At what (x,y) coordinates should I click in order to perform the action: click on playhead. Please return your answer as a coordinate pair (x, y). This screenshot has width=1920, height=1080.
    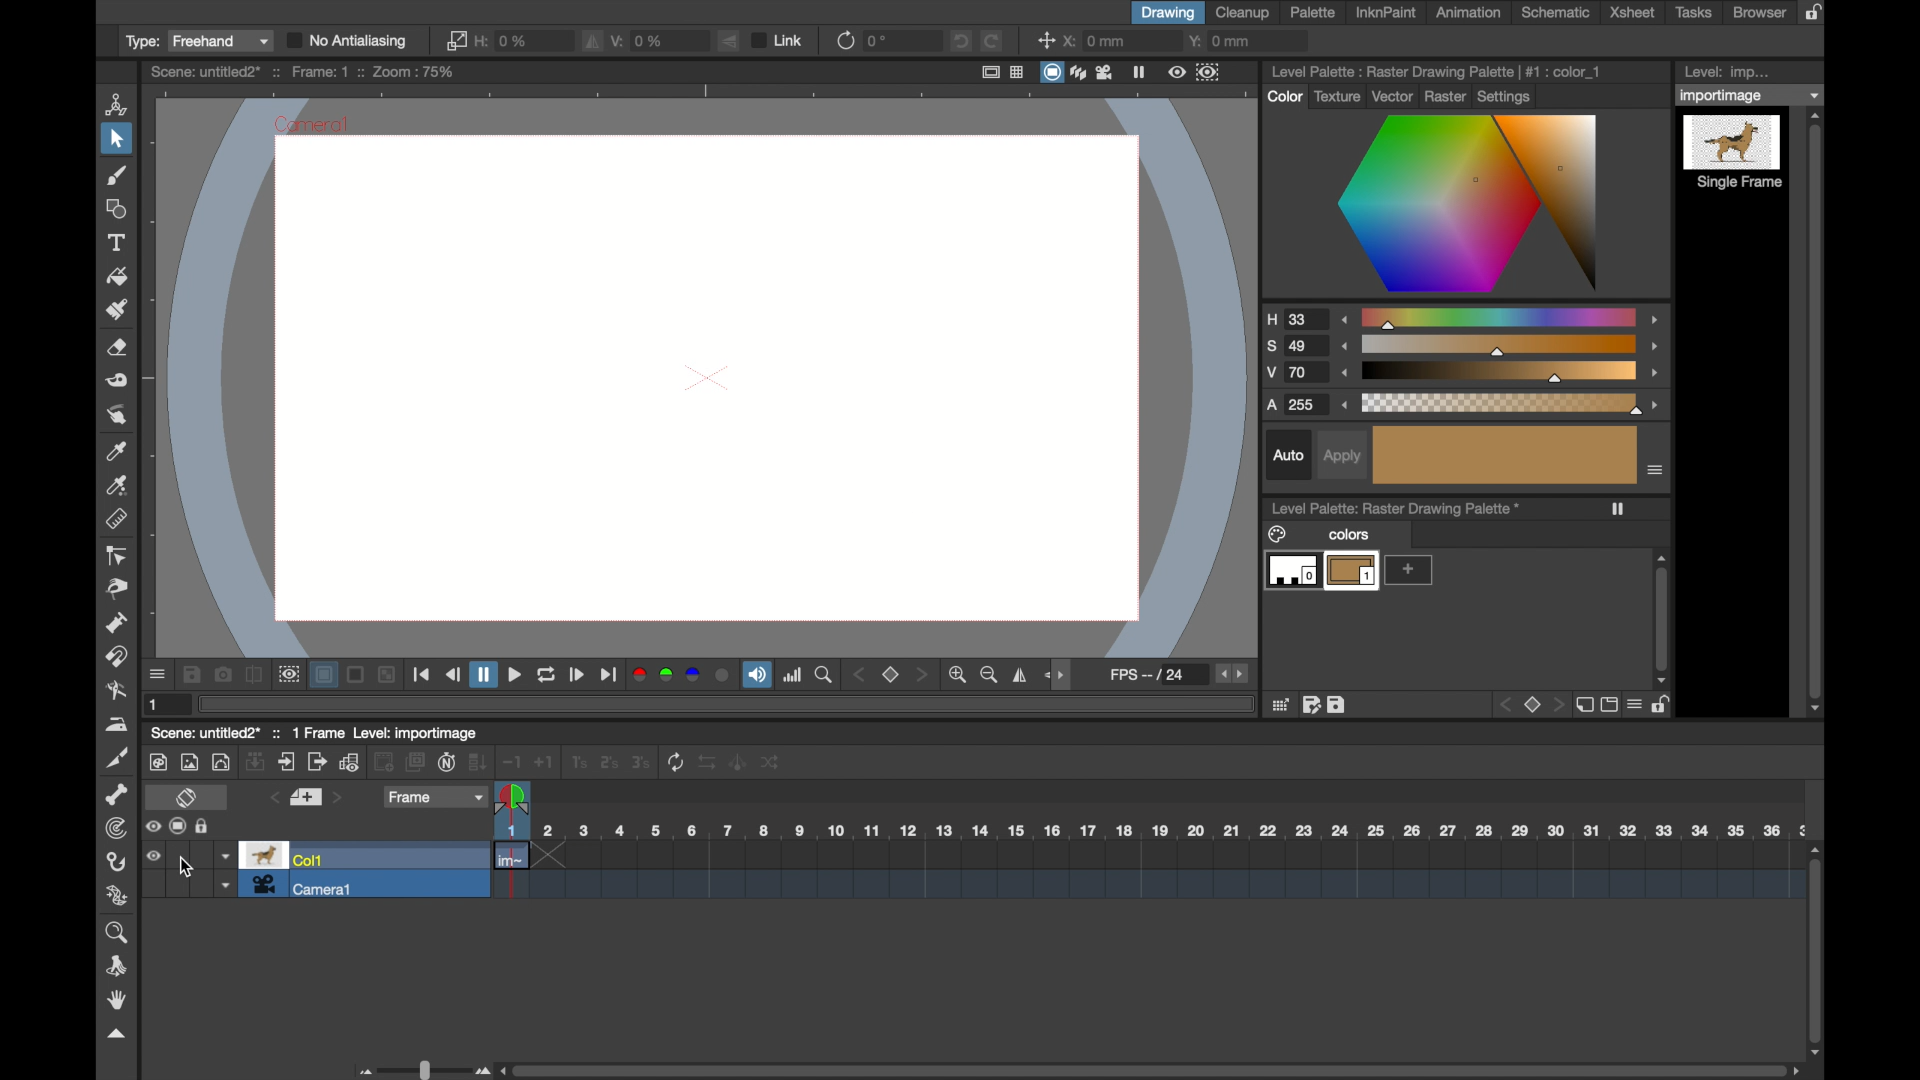
    Looking at the image, I should click on (512, 799).